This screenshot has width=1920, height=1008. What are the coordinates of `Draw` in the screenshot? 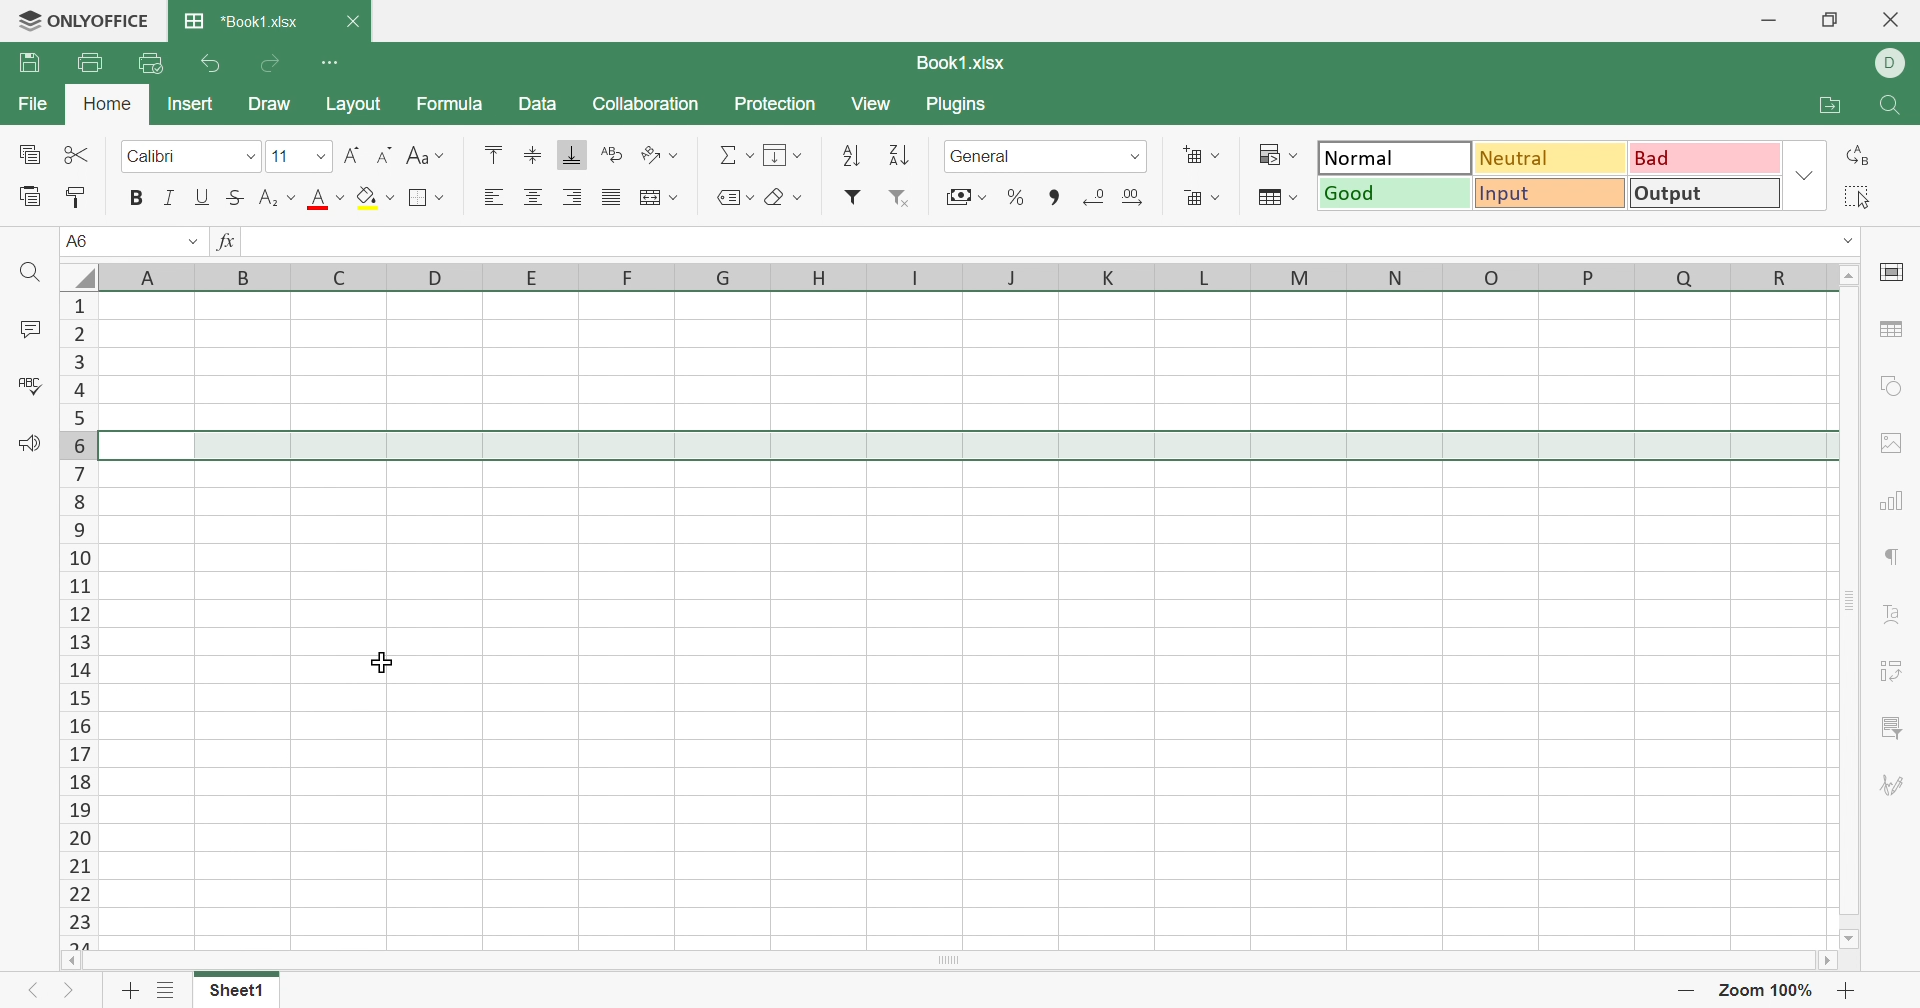 It's located at (268, 103).